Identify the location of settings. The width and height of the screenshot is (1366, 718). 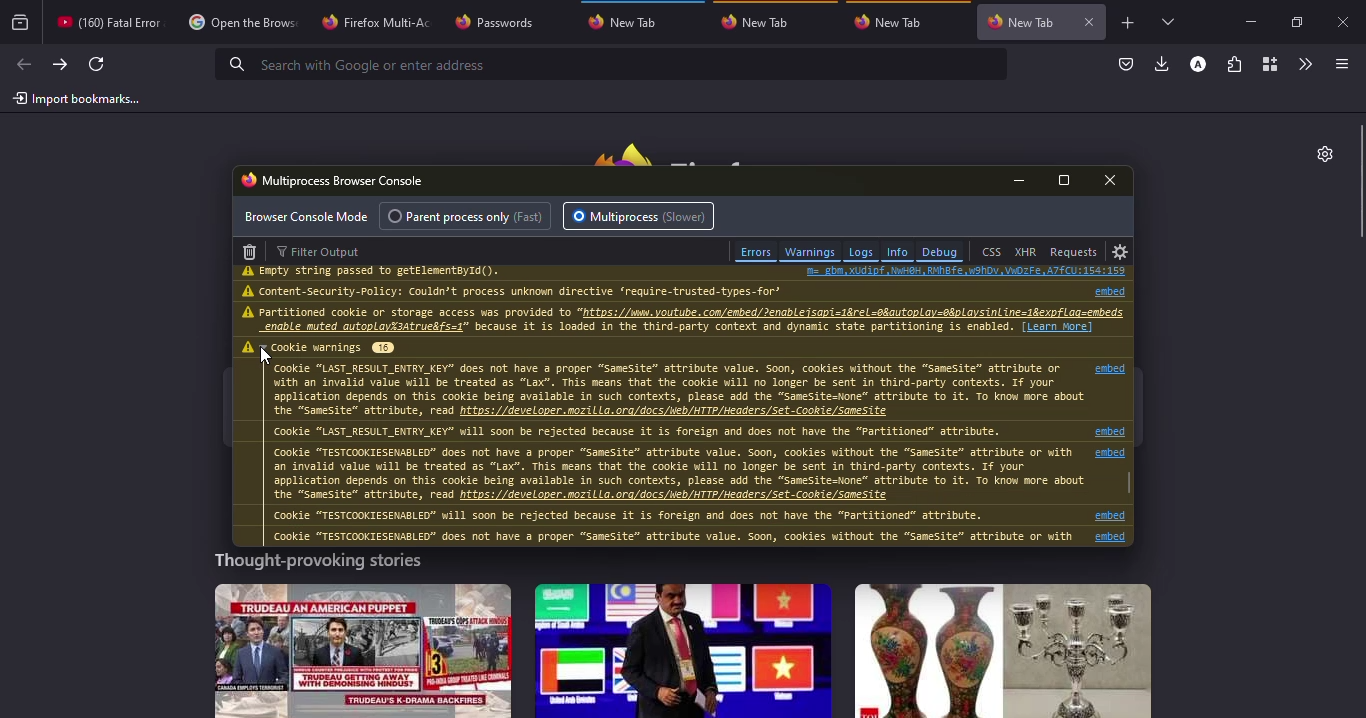
(1320, 153).